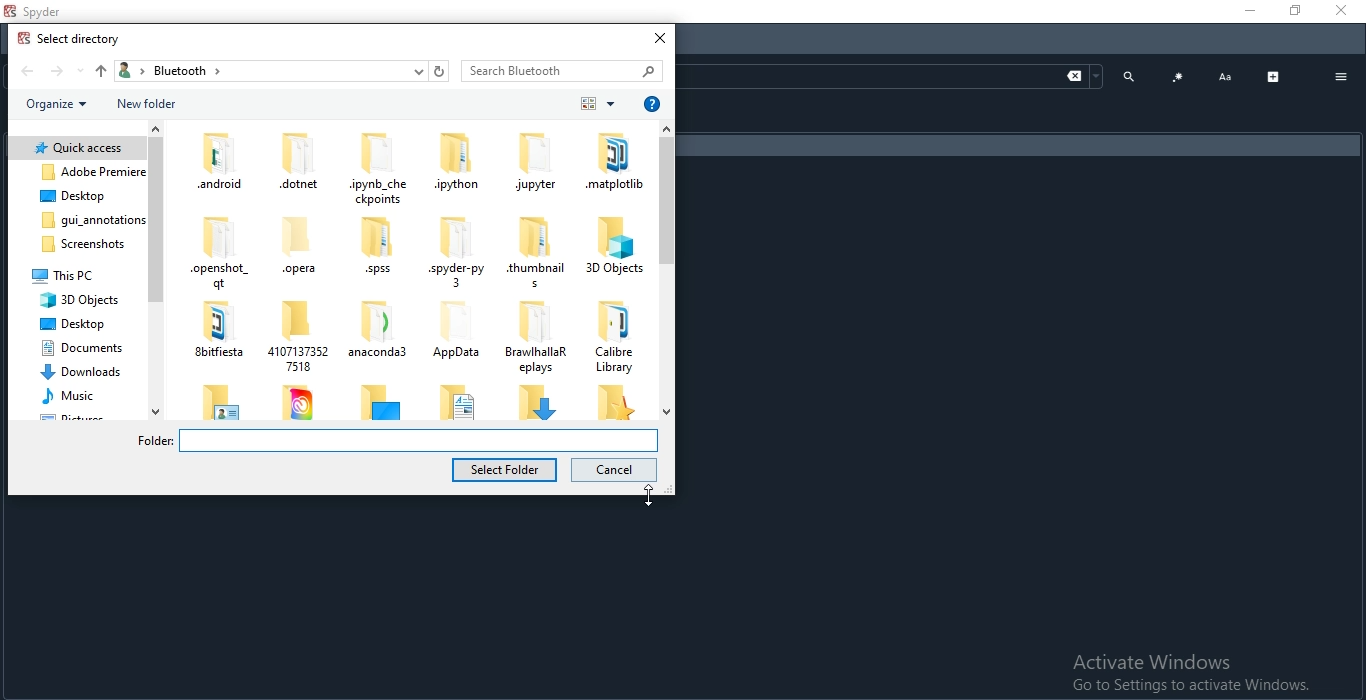  Describe the element at coordinates (70, 40) in the screenshot. I see `select directory` at that location.